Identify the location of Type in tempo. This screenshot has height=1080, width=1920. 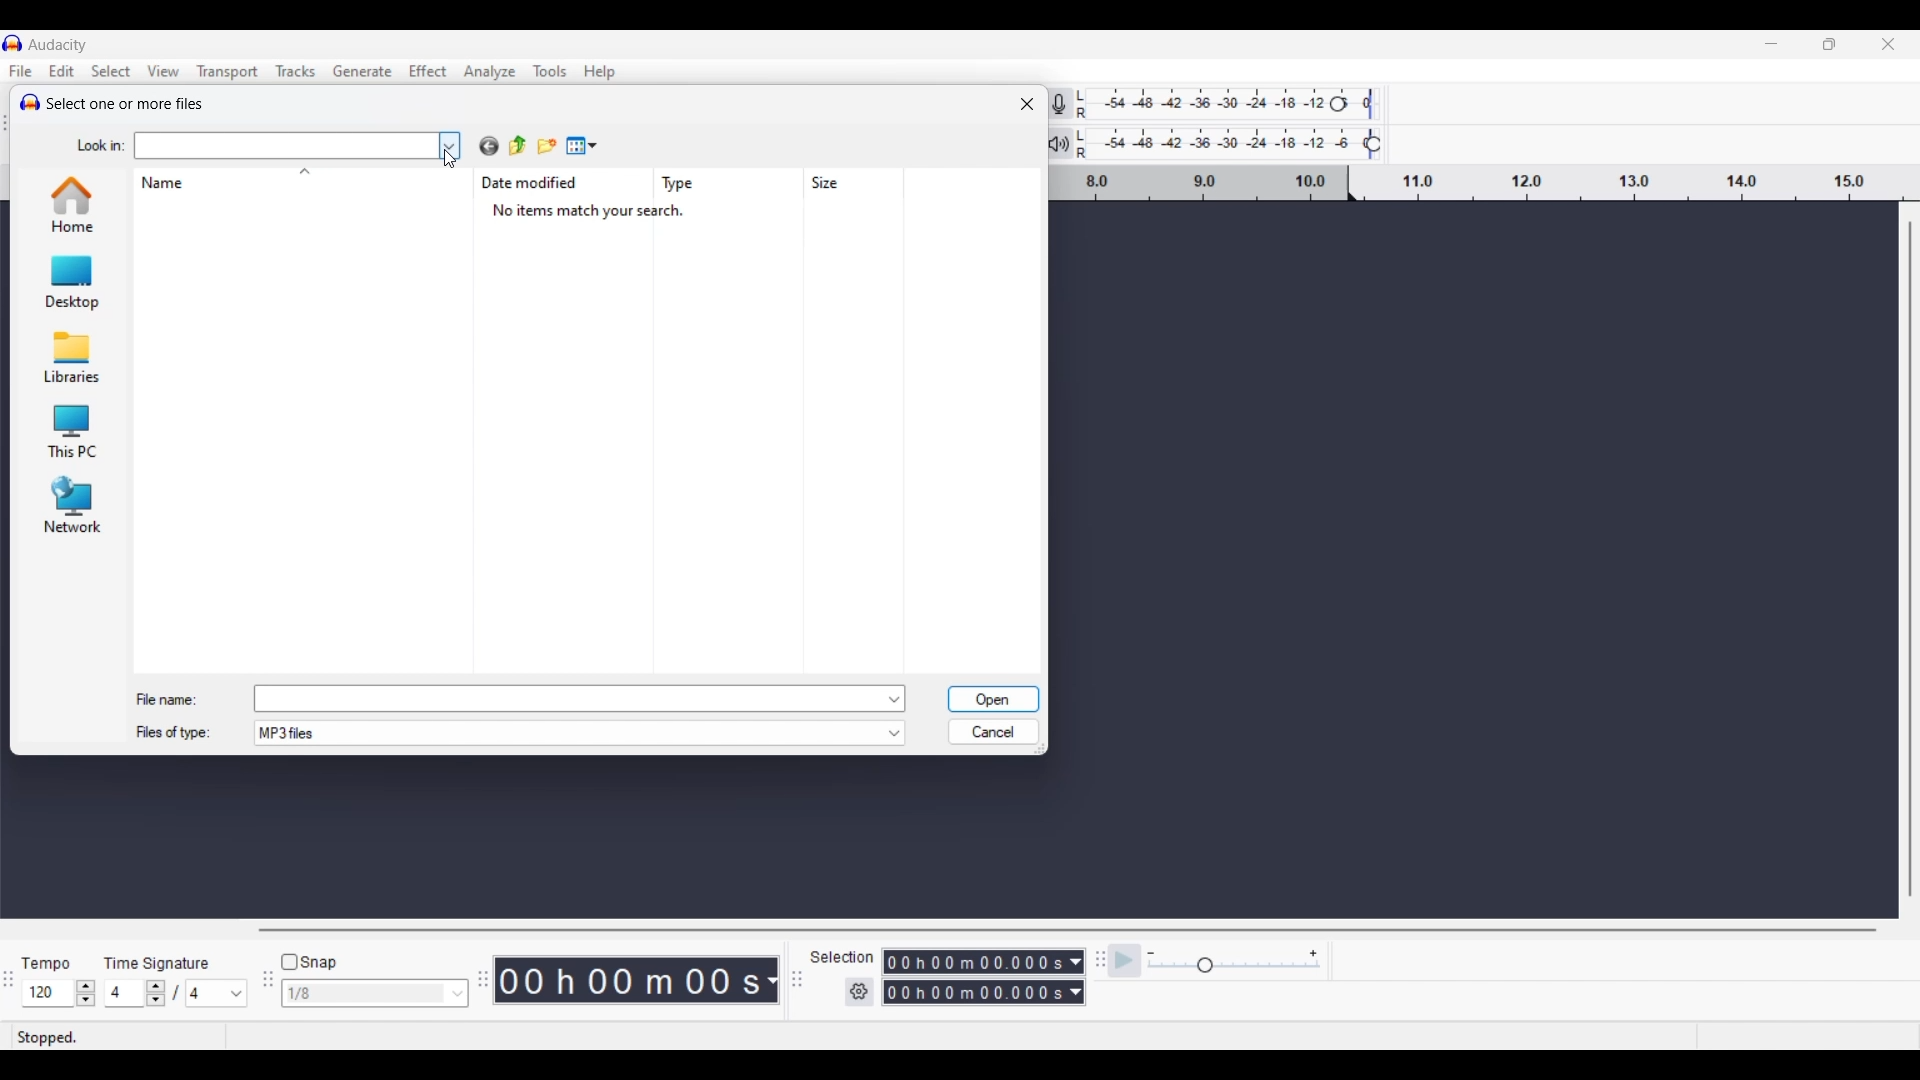
(49, 994).